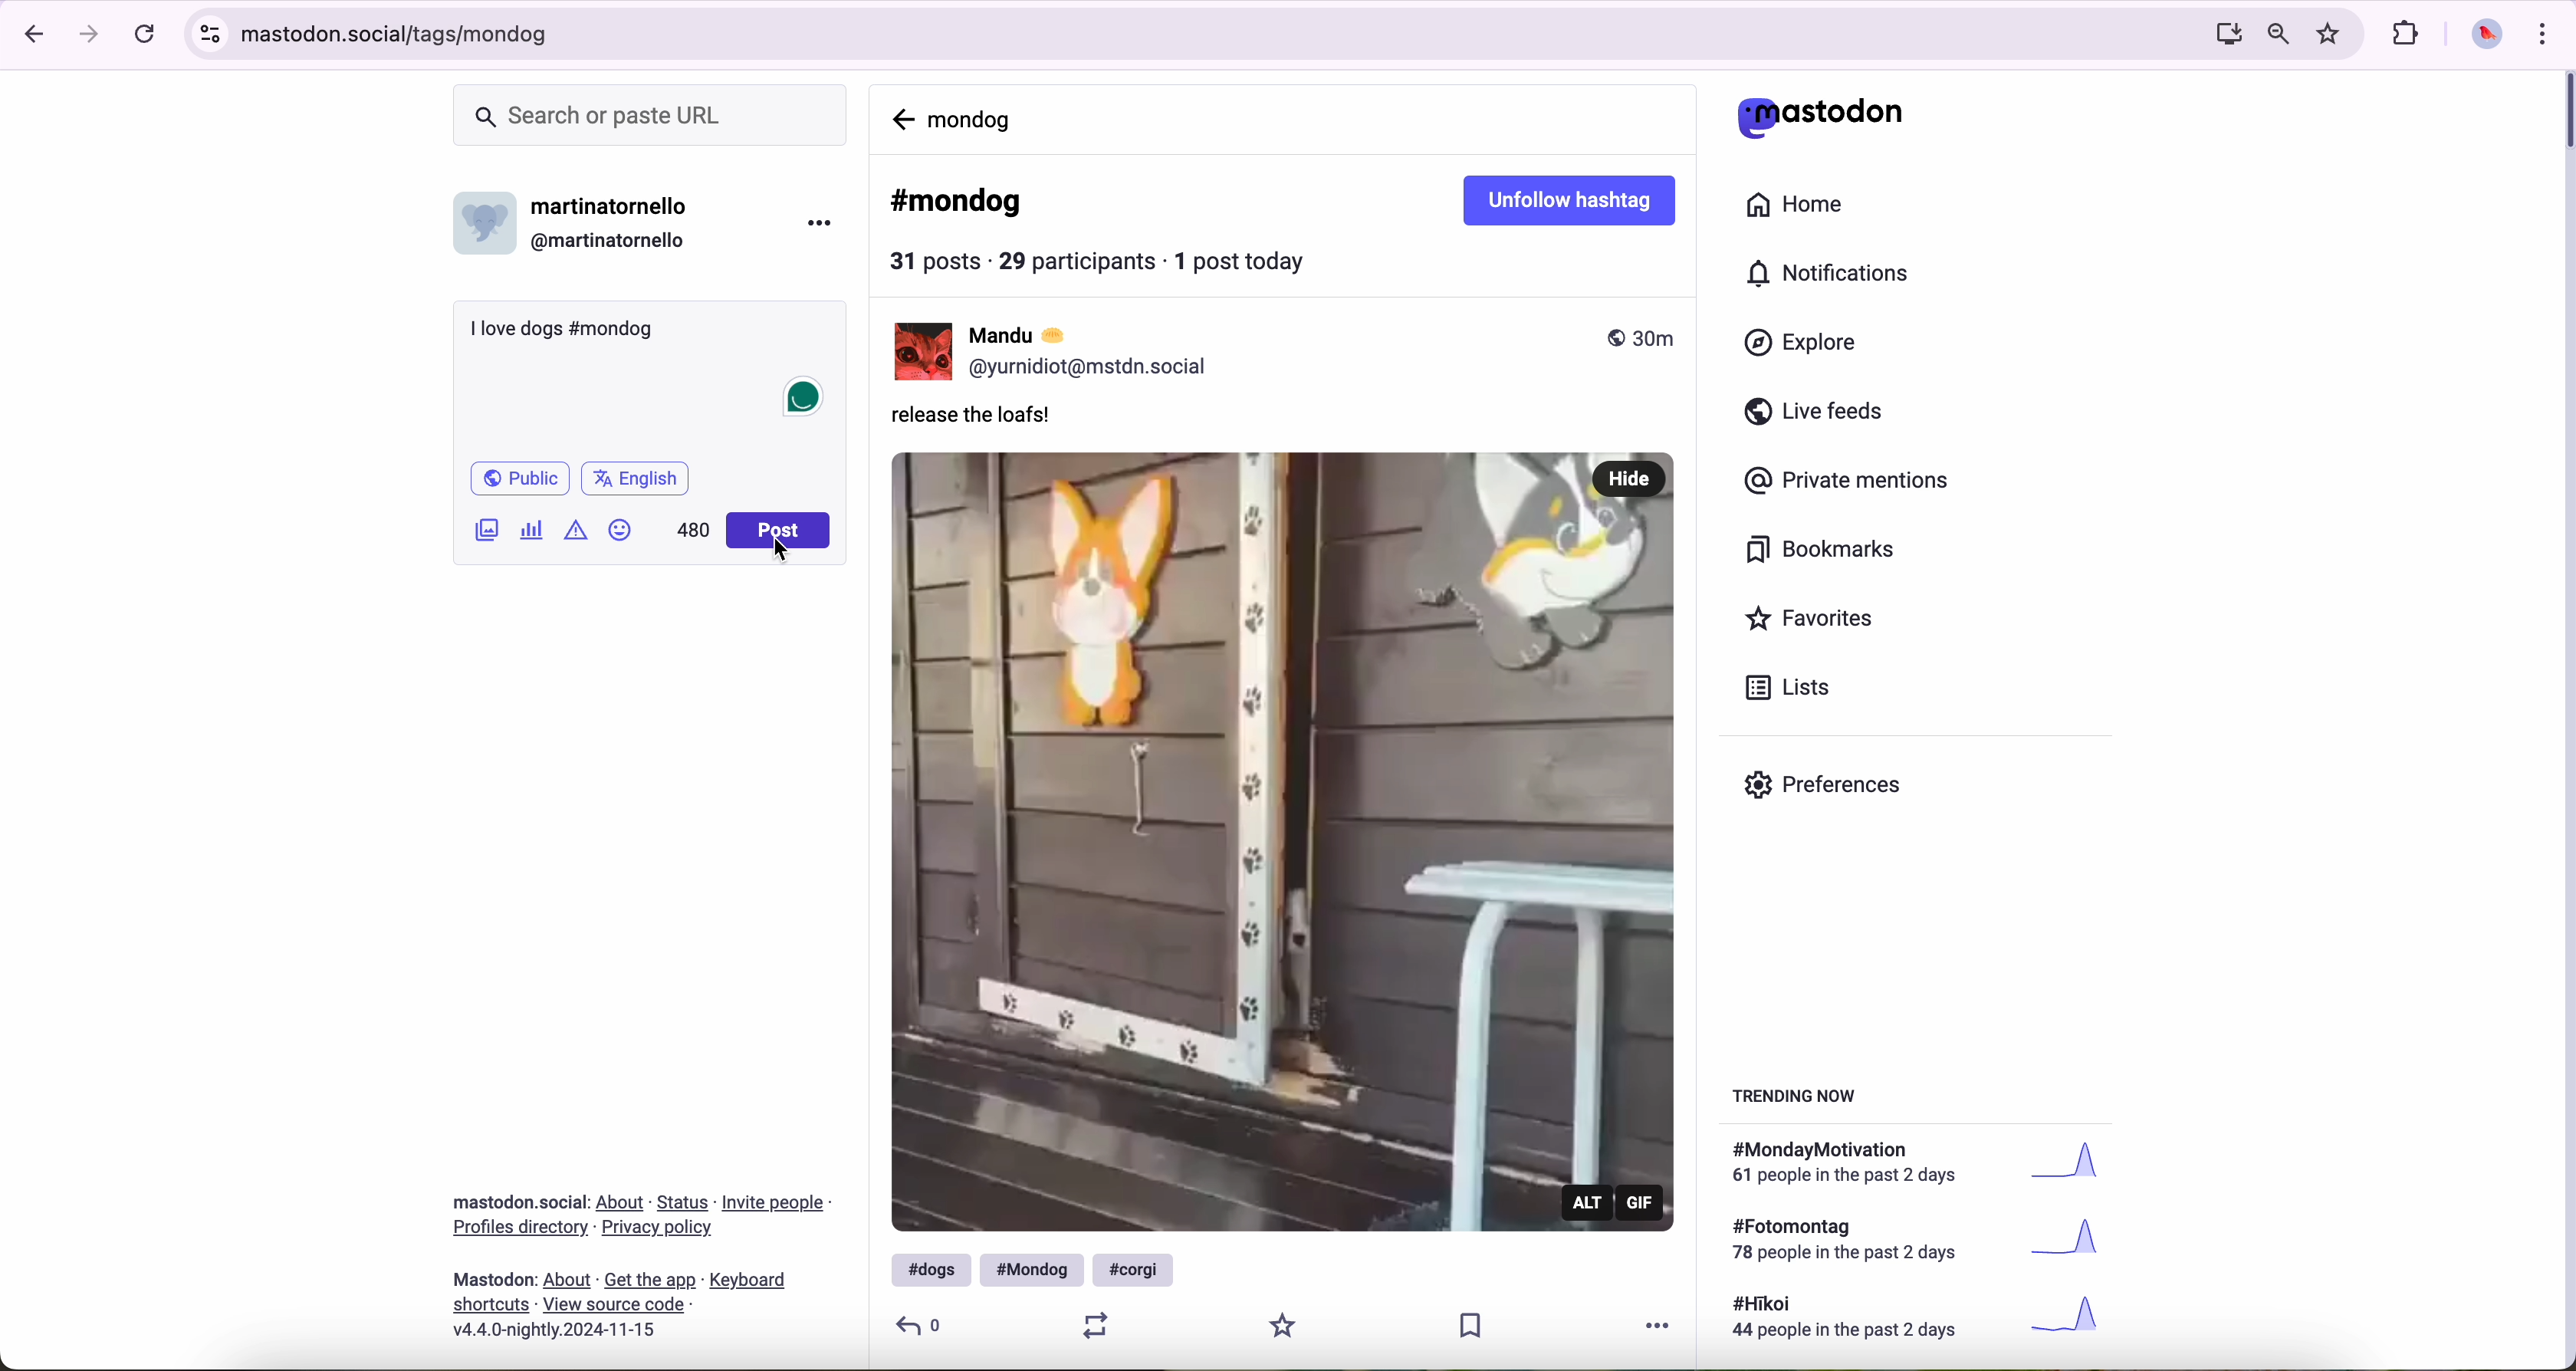 Image resolution: width=2576 pixels, height=1371 pixels. I want to click on graph, so click(2081, 1166).